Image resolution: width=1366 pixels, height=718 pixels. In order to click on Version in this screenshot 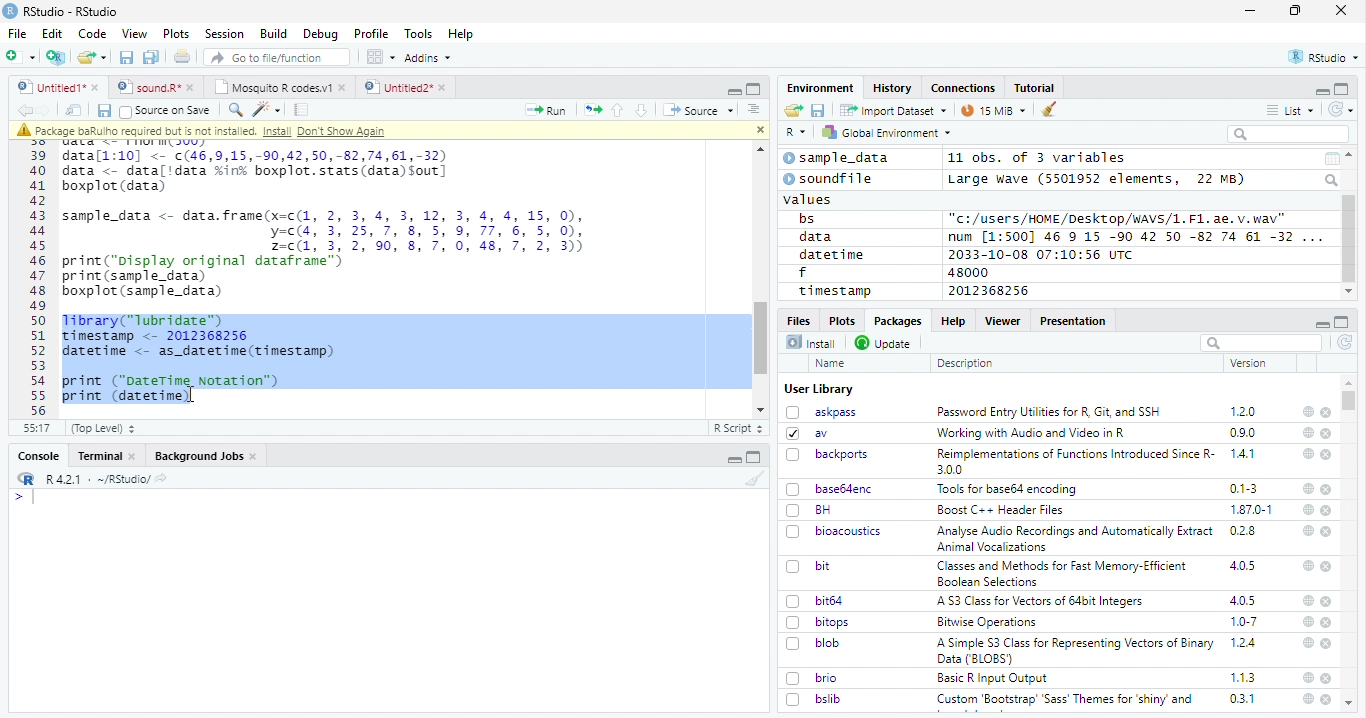, I will do `click(1252, 363)`.